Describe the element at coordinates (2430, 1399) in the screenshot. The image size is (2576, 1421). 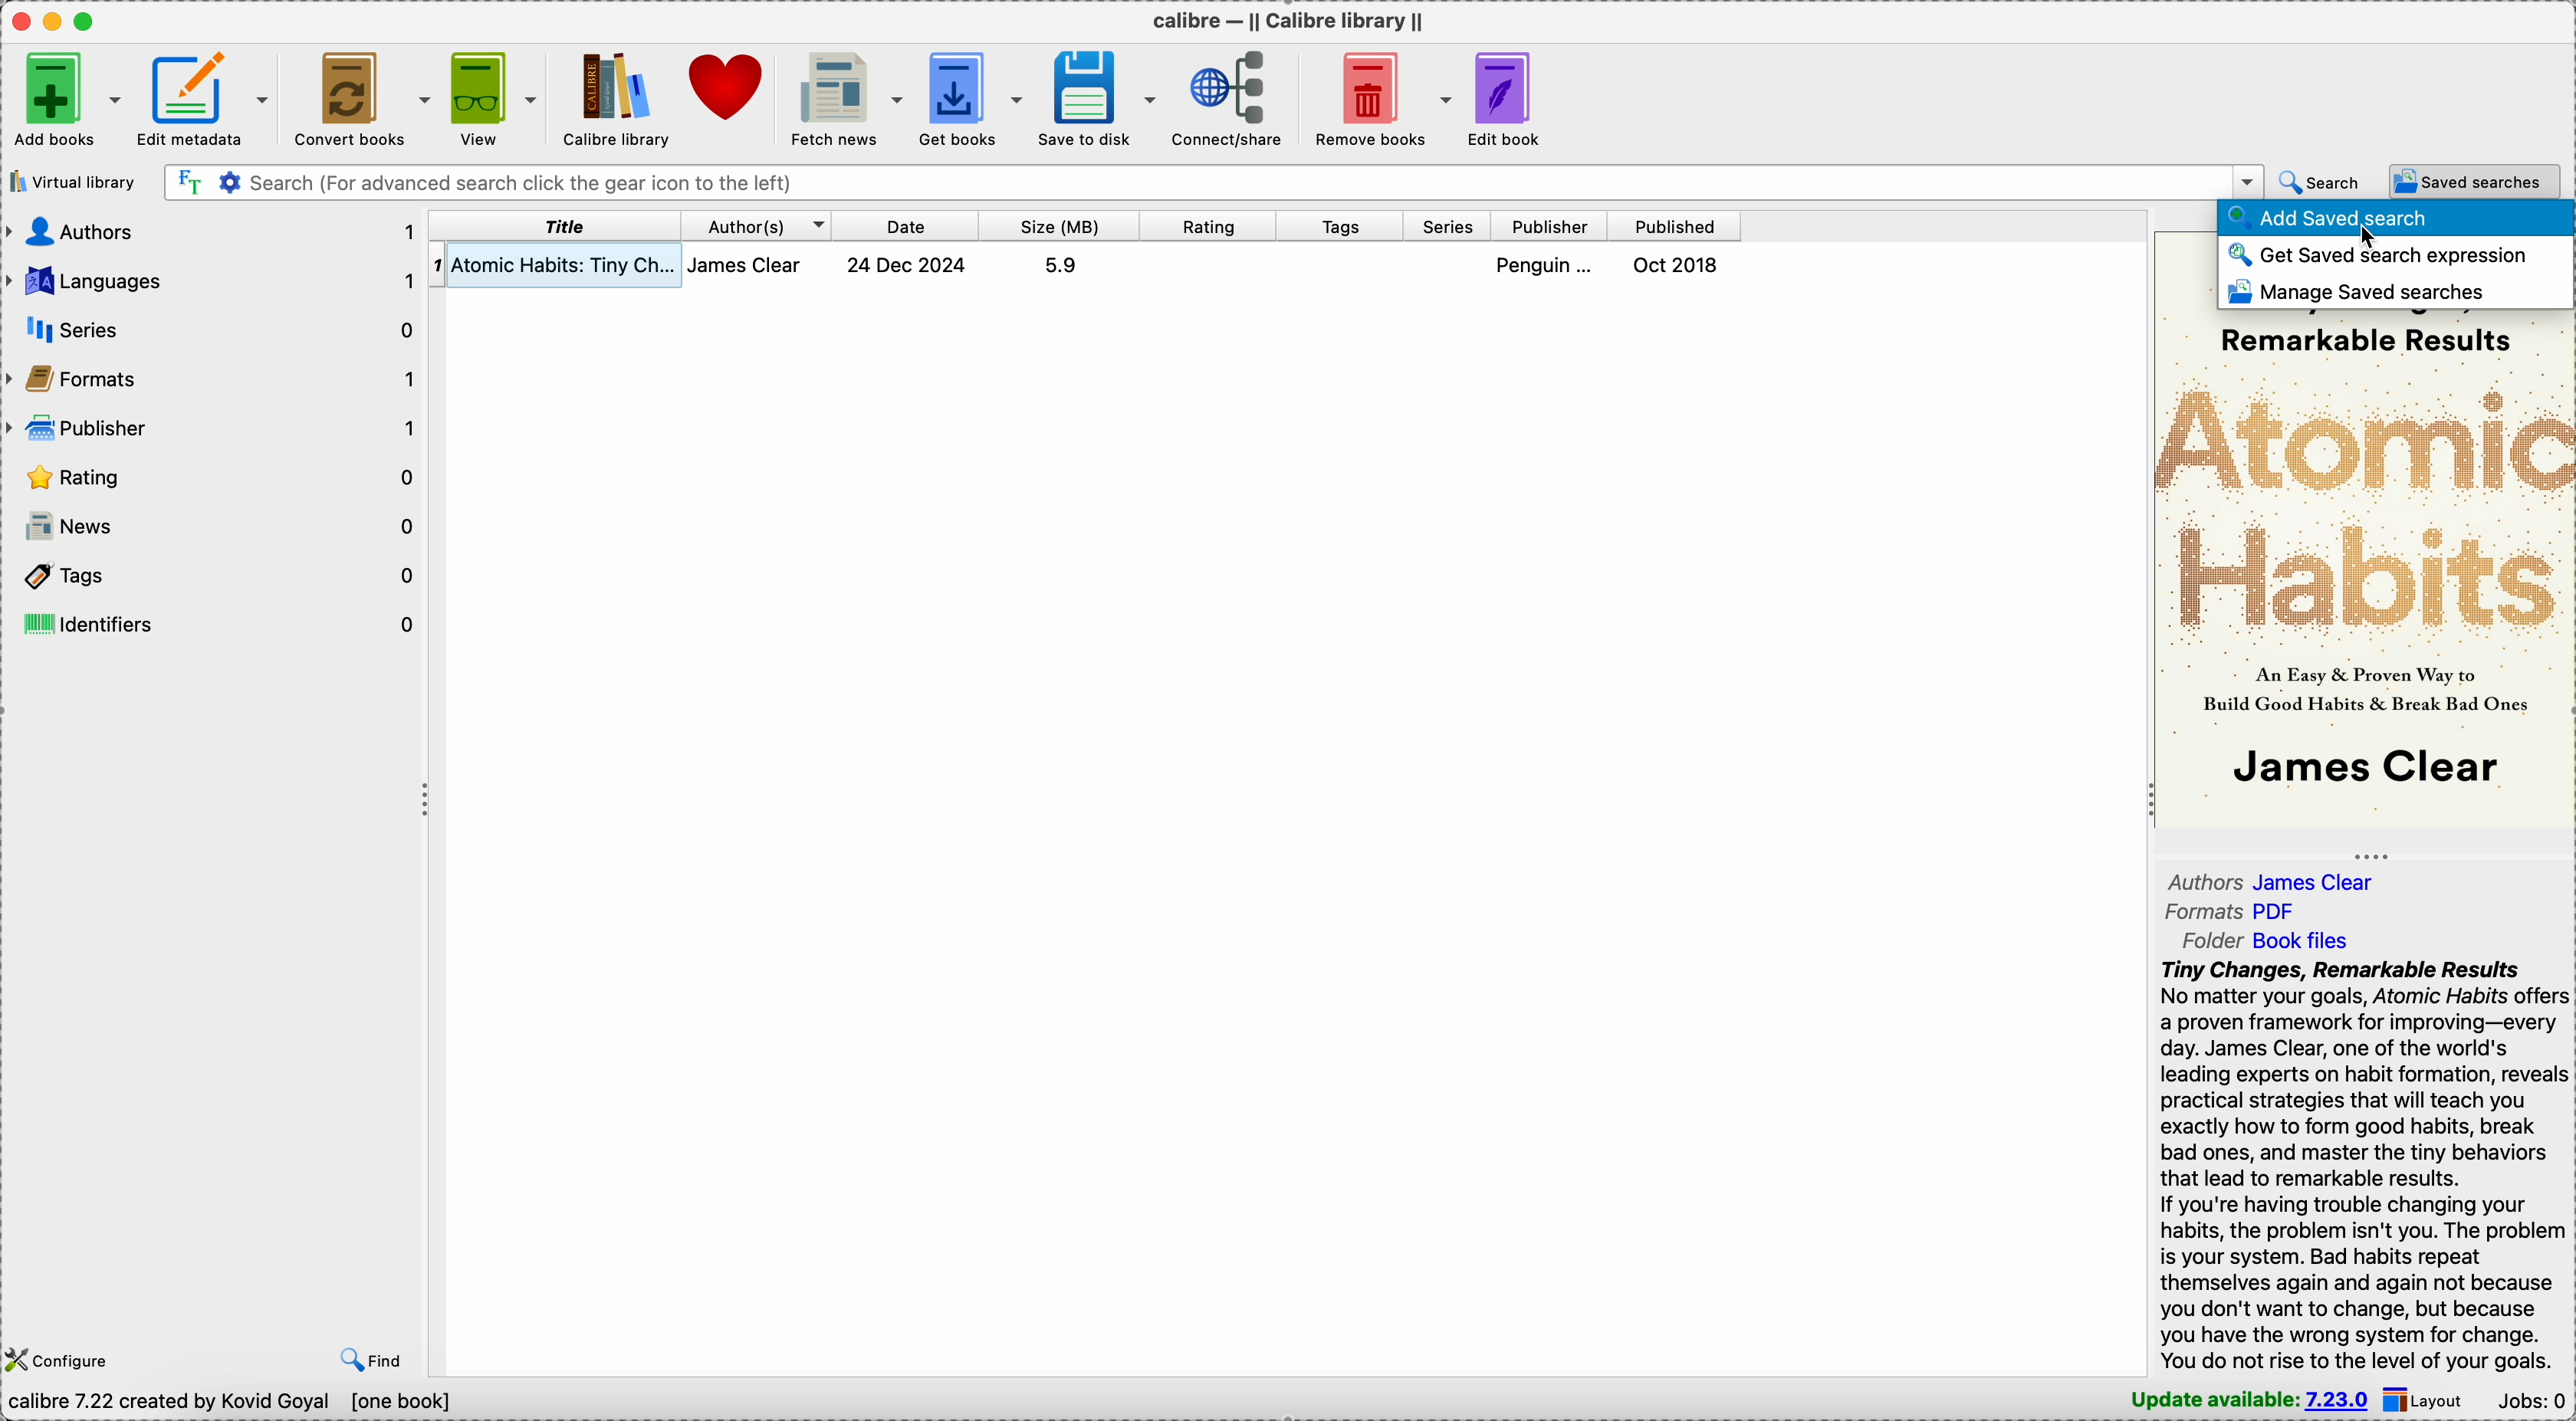
I see `layout` at that location.